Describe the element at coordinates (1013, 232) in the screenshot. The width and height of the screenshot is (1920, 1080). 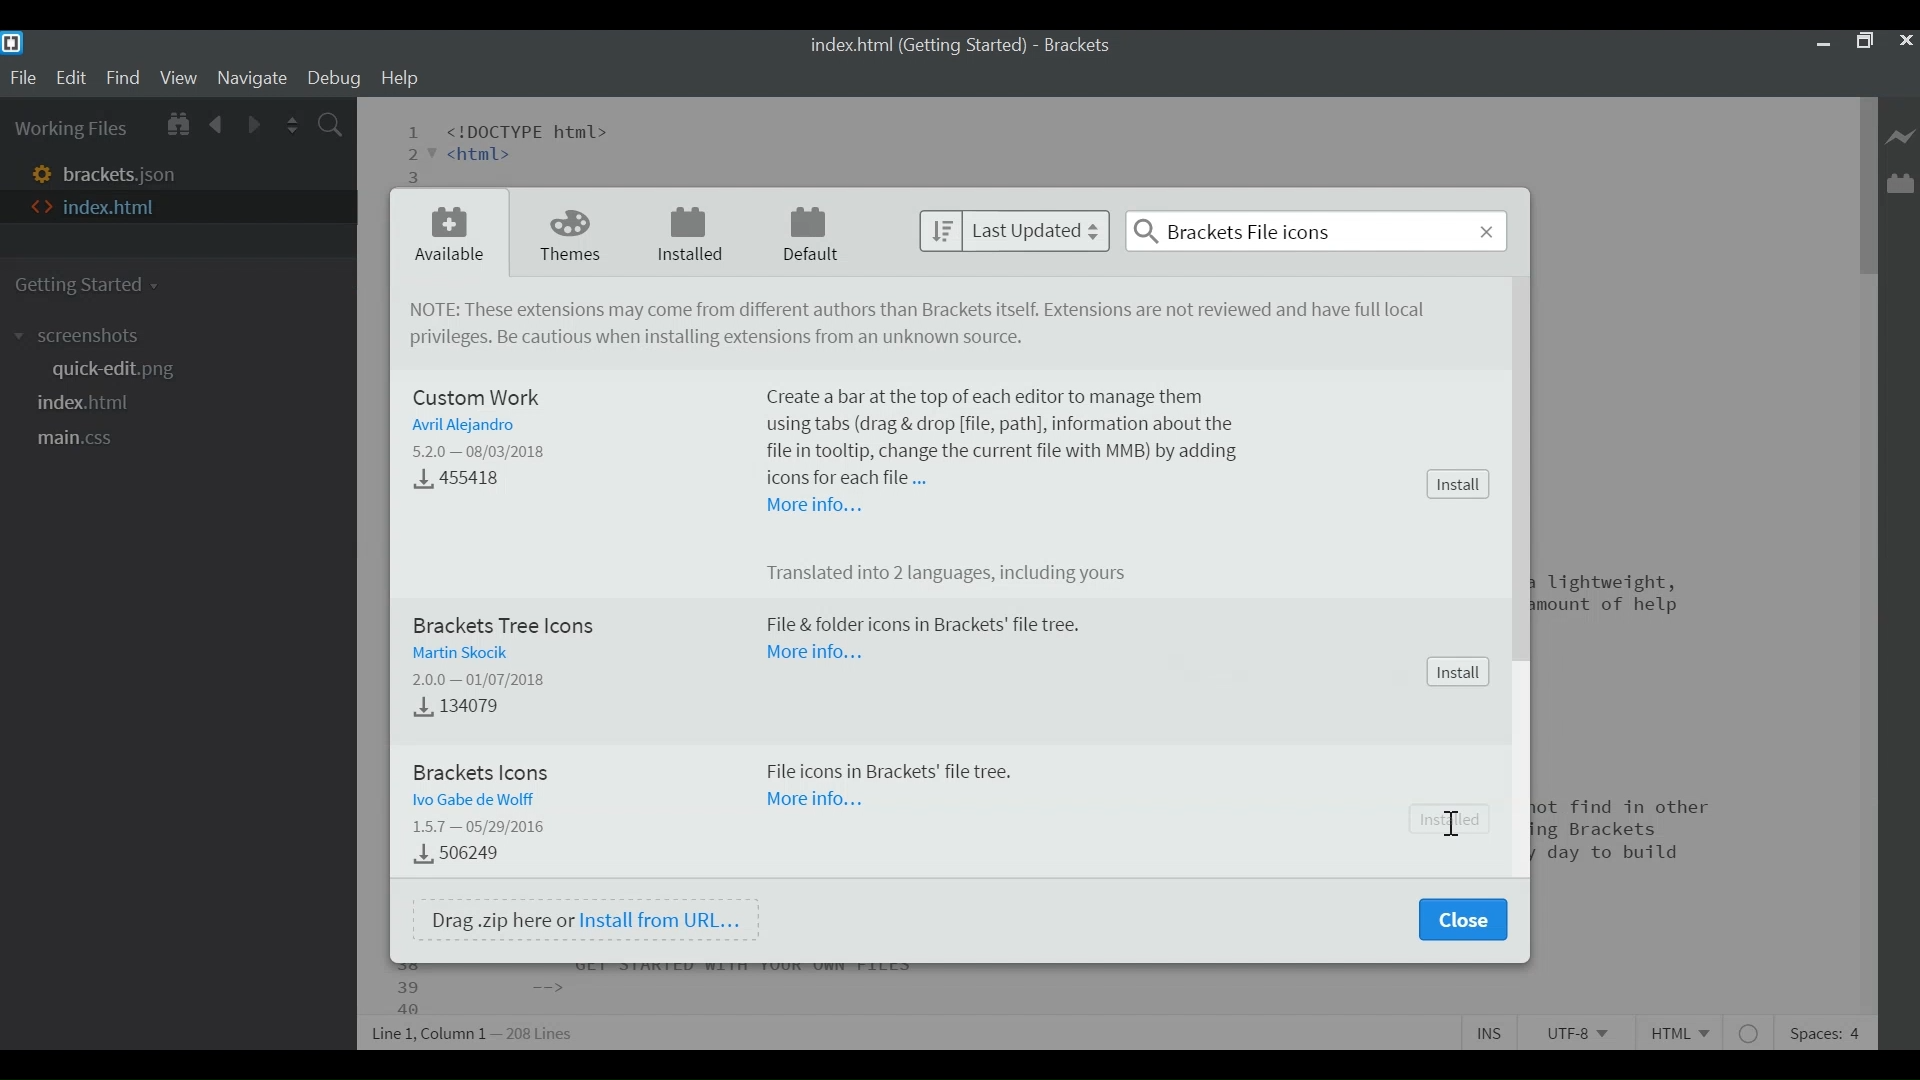
I see `Last Updated` at that location.